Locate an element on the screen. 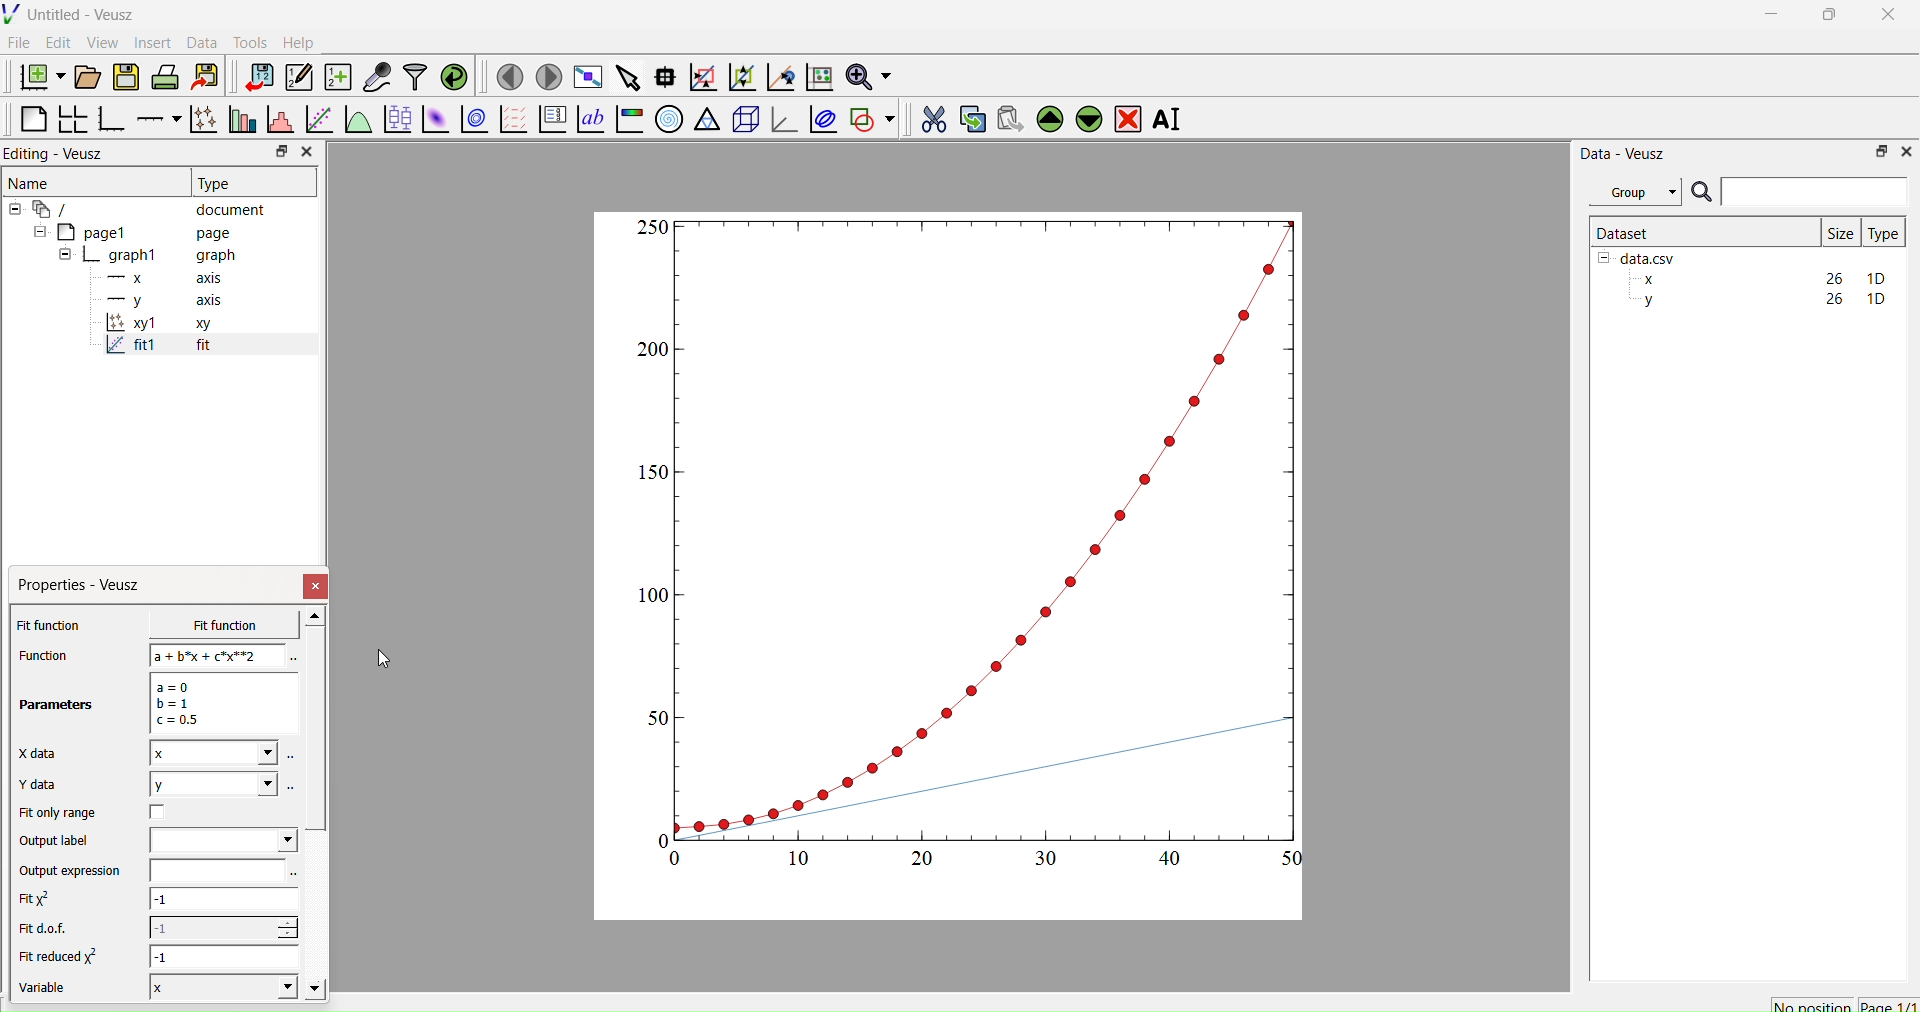 Image resolution: width=1920 pixels, height=1012 pixels. Data - Veusz is located at coordinates (1623, 153).